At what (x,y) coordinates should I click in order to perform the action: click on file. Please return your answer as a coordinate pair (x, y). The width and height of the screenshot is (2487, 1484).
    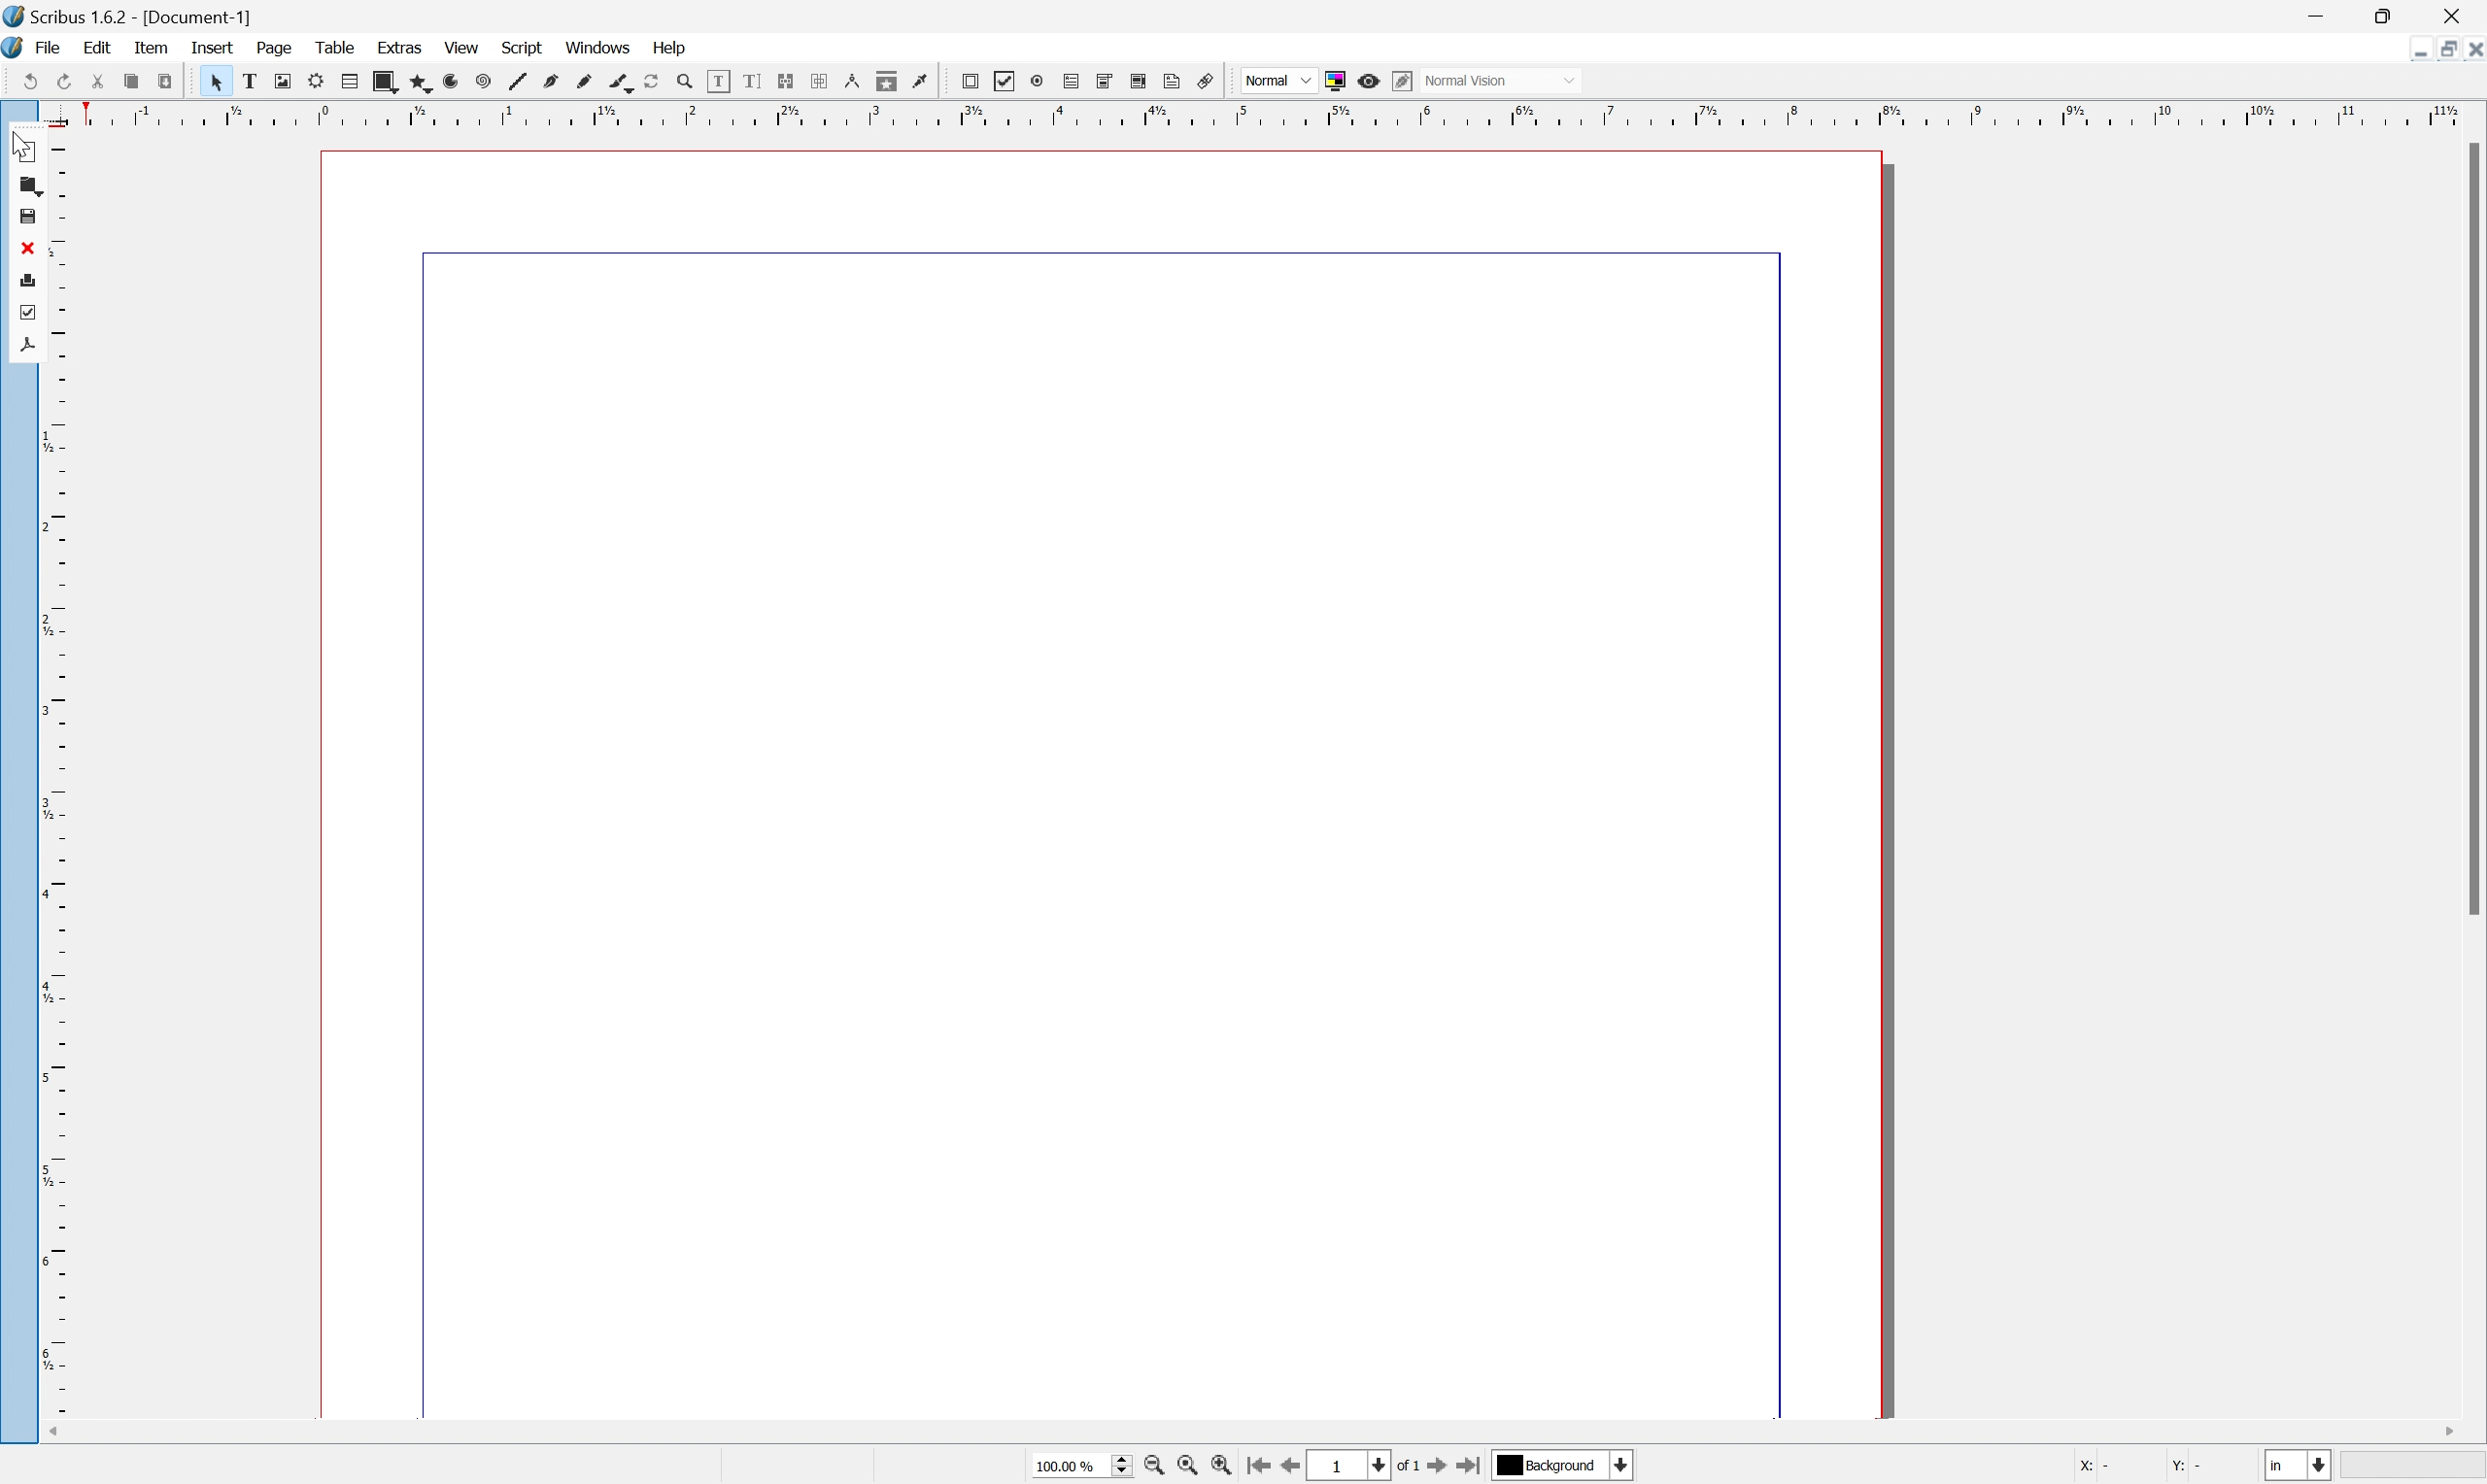
    Looking at the image, I should click on (51, 48).